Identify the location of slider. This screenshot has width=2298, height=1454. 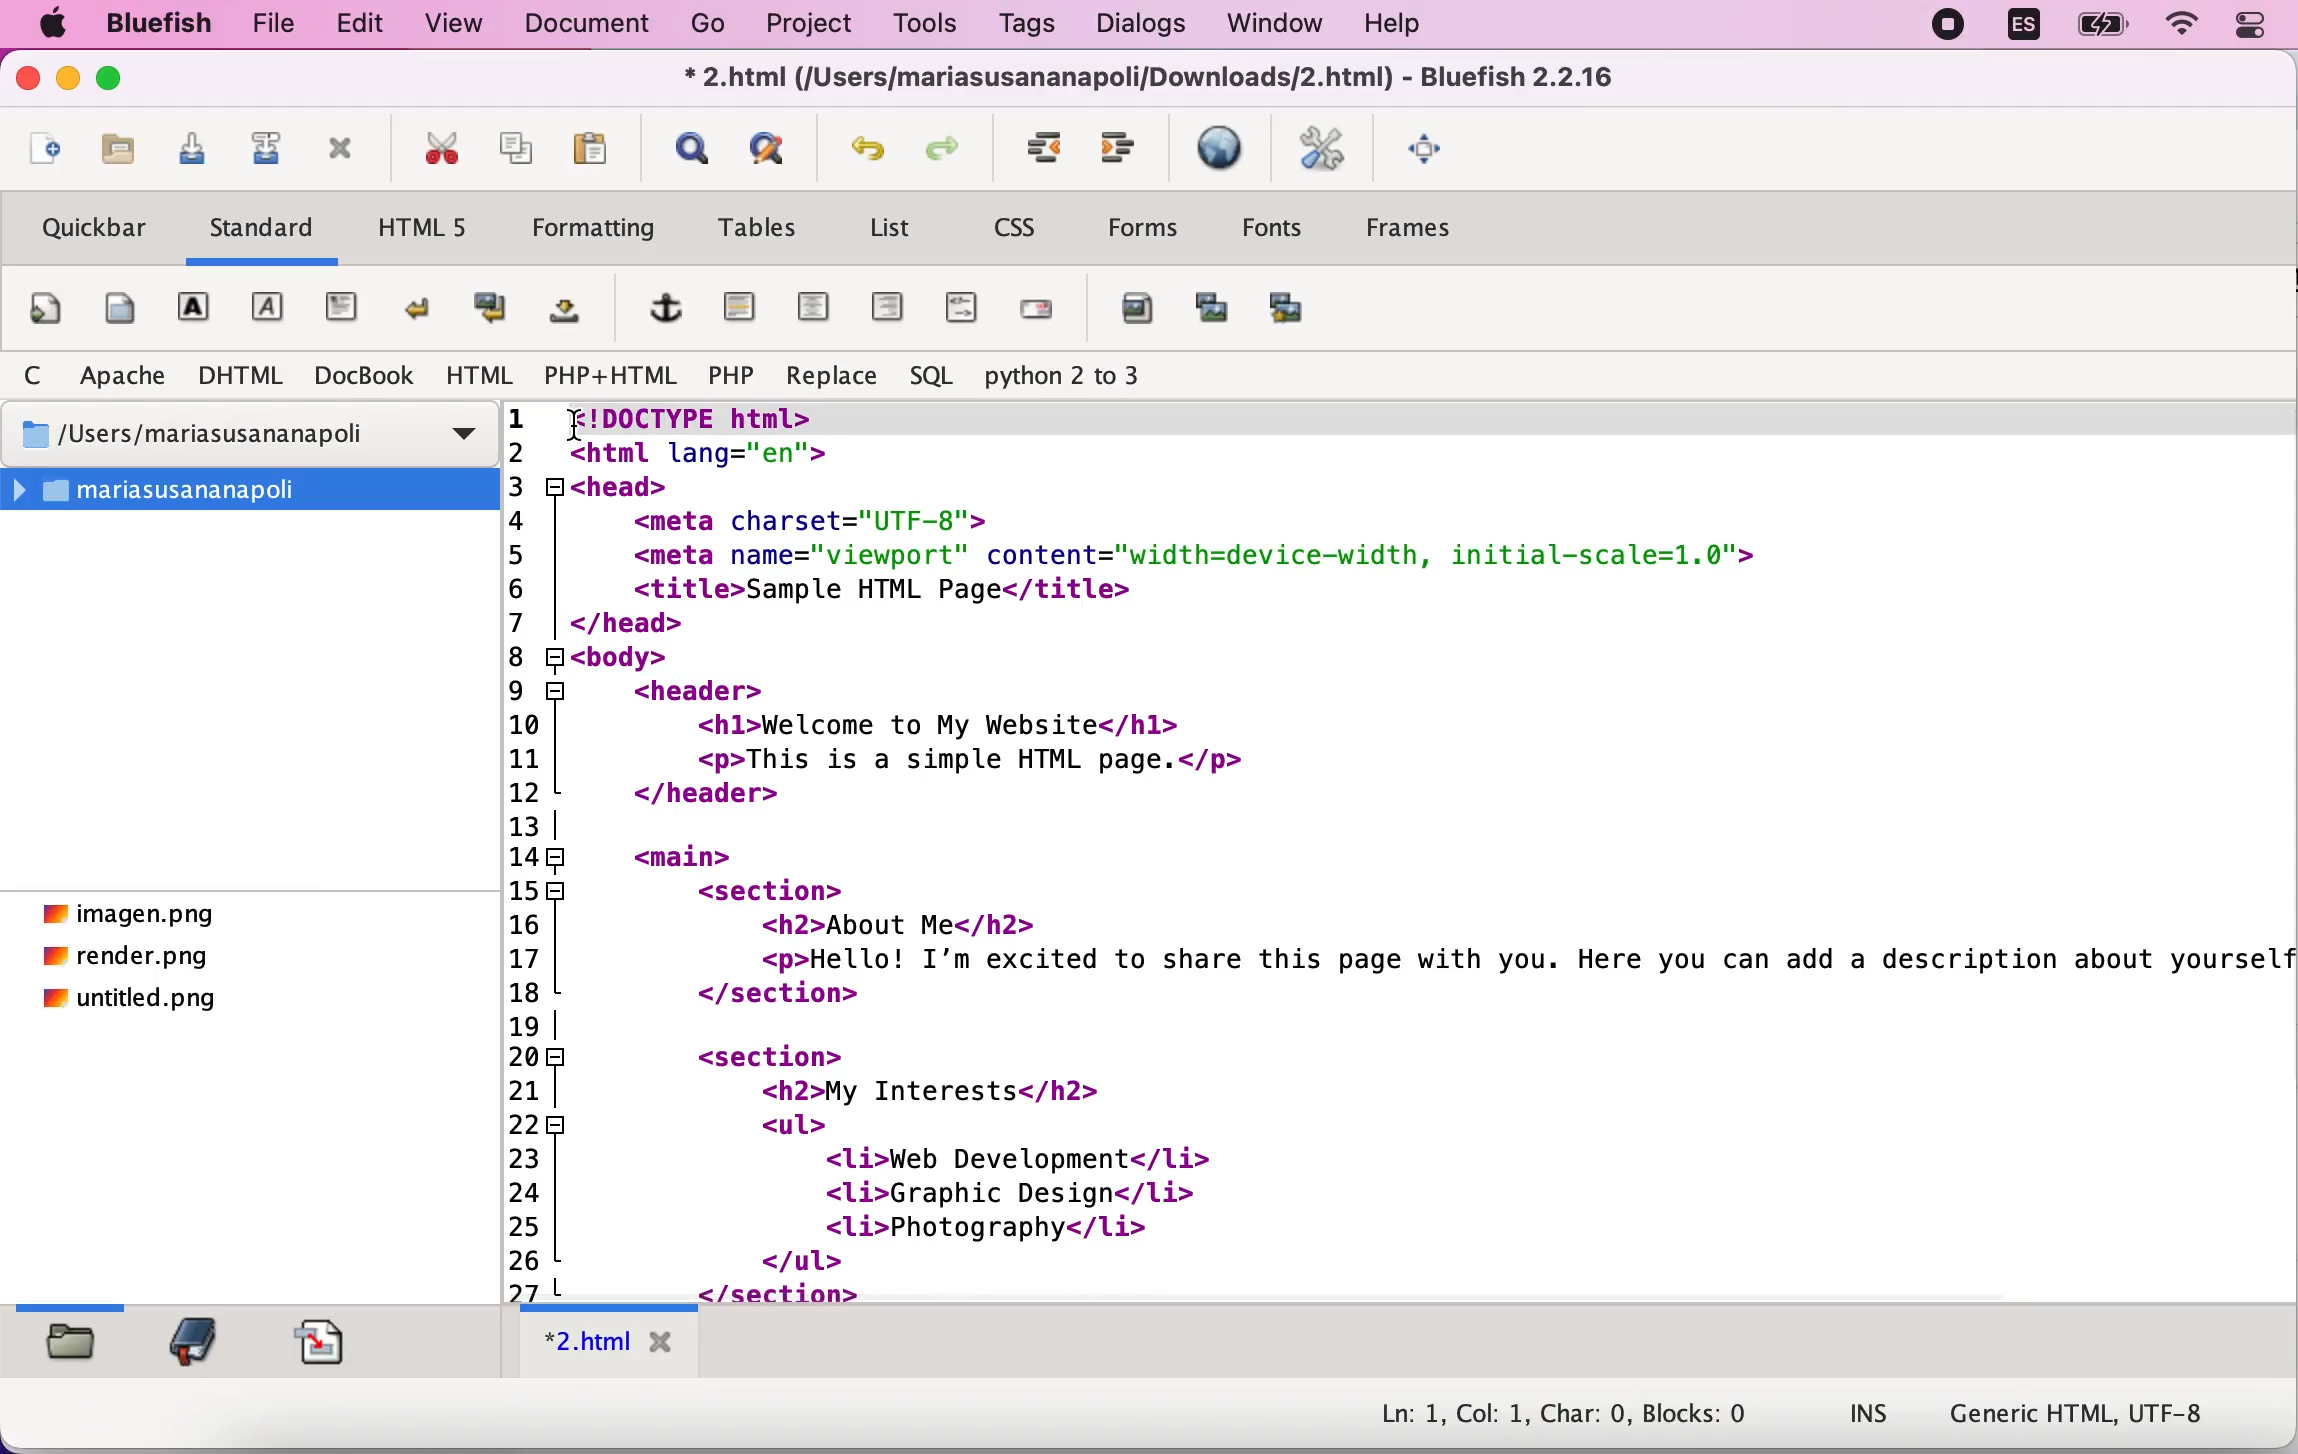
(75, 1303).